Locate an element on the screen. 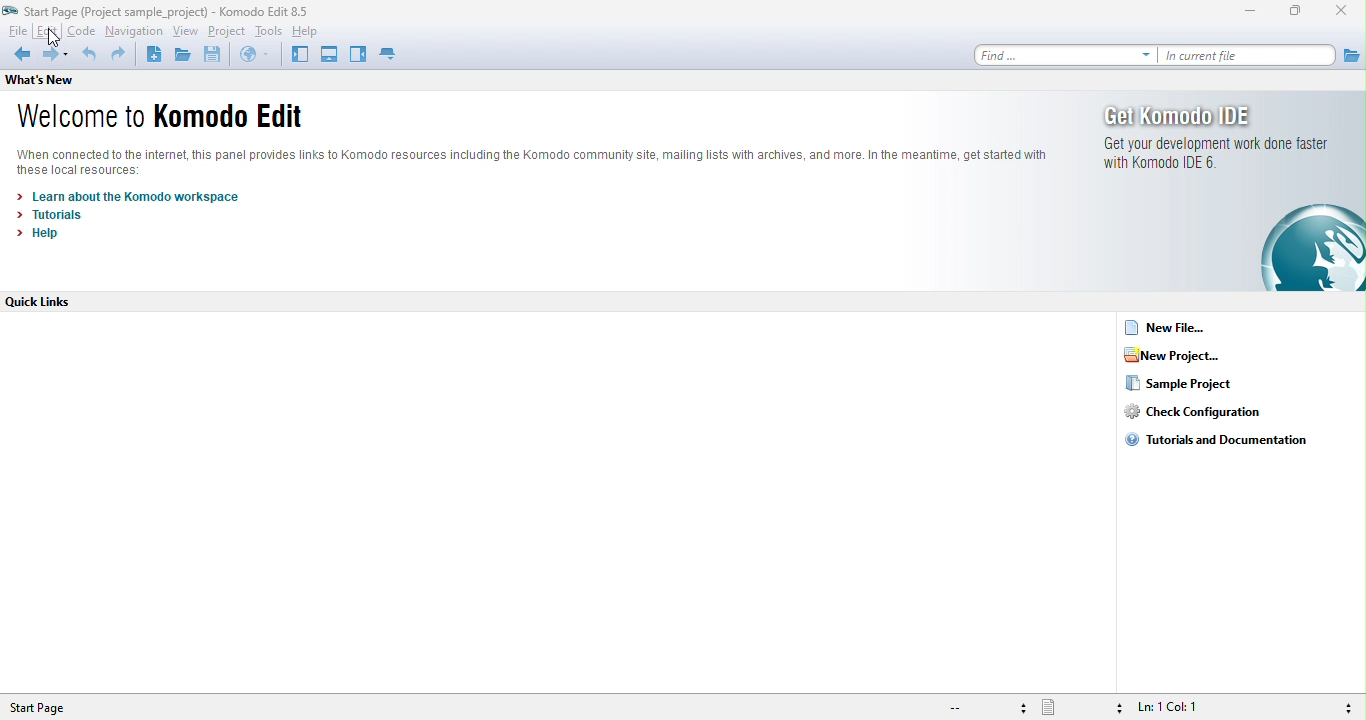  right pane is located at coordinates (359, 55).